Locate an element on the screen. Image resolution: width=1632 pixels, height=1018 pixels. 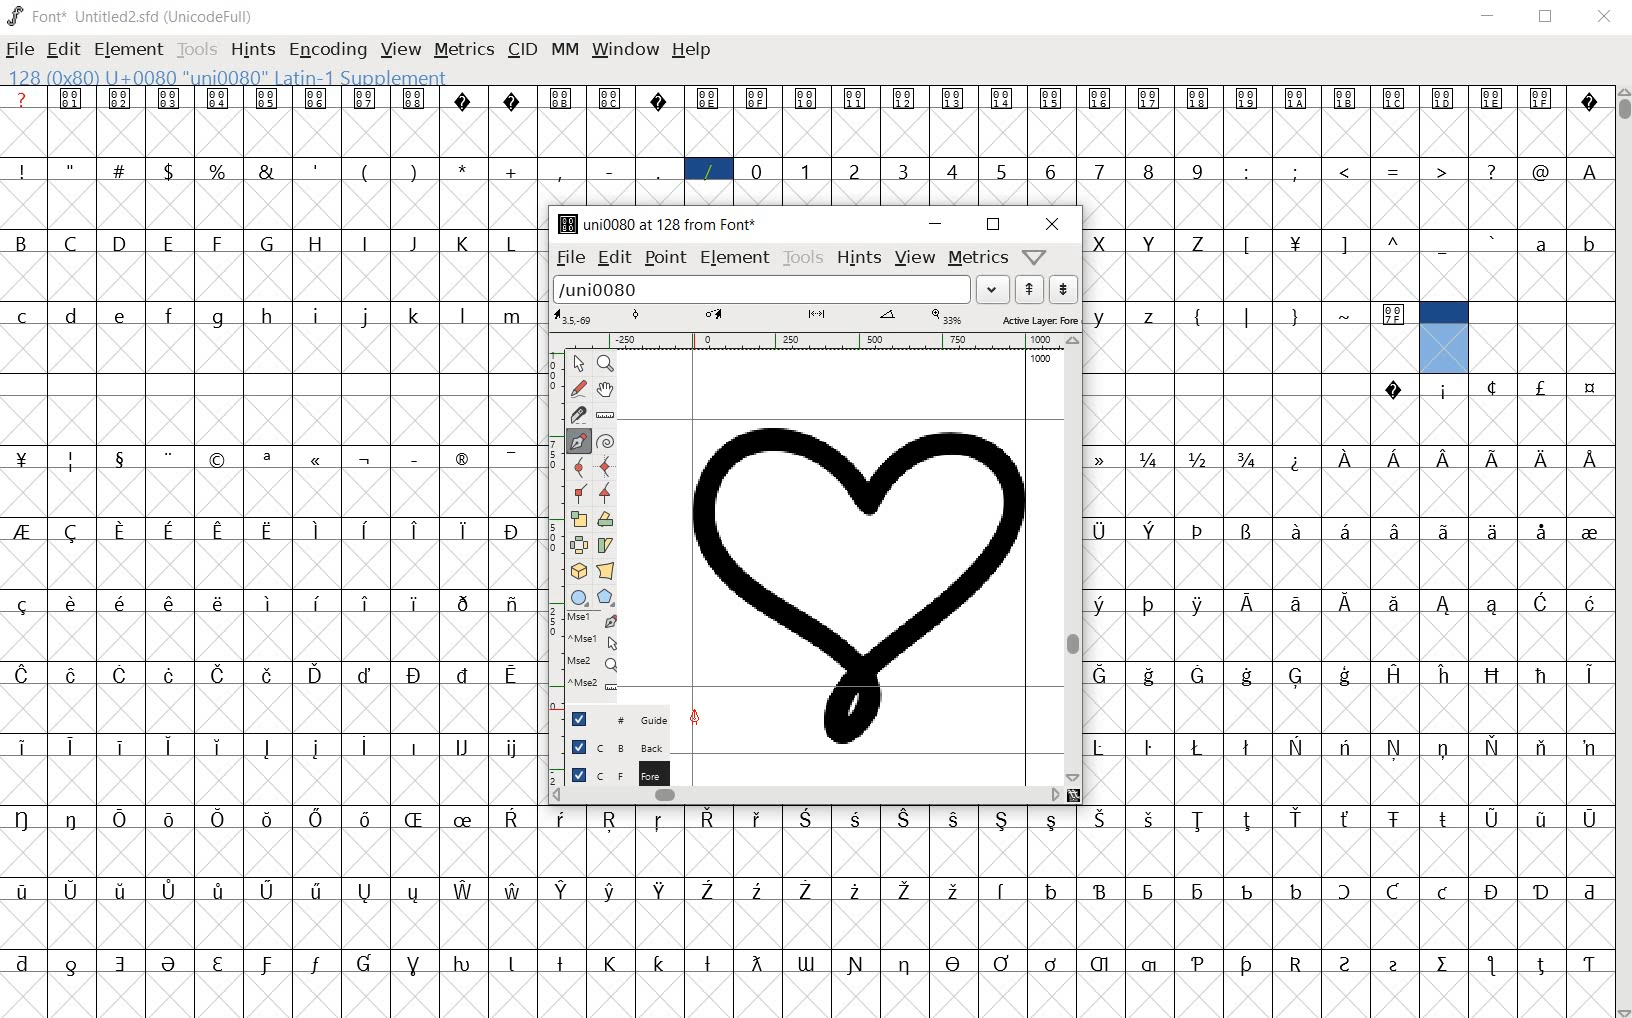
glyph is located at coordinates (1247, 172).